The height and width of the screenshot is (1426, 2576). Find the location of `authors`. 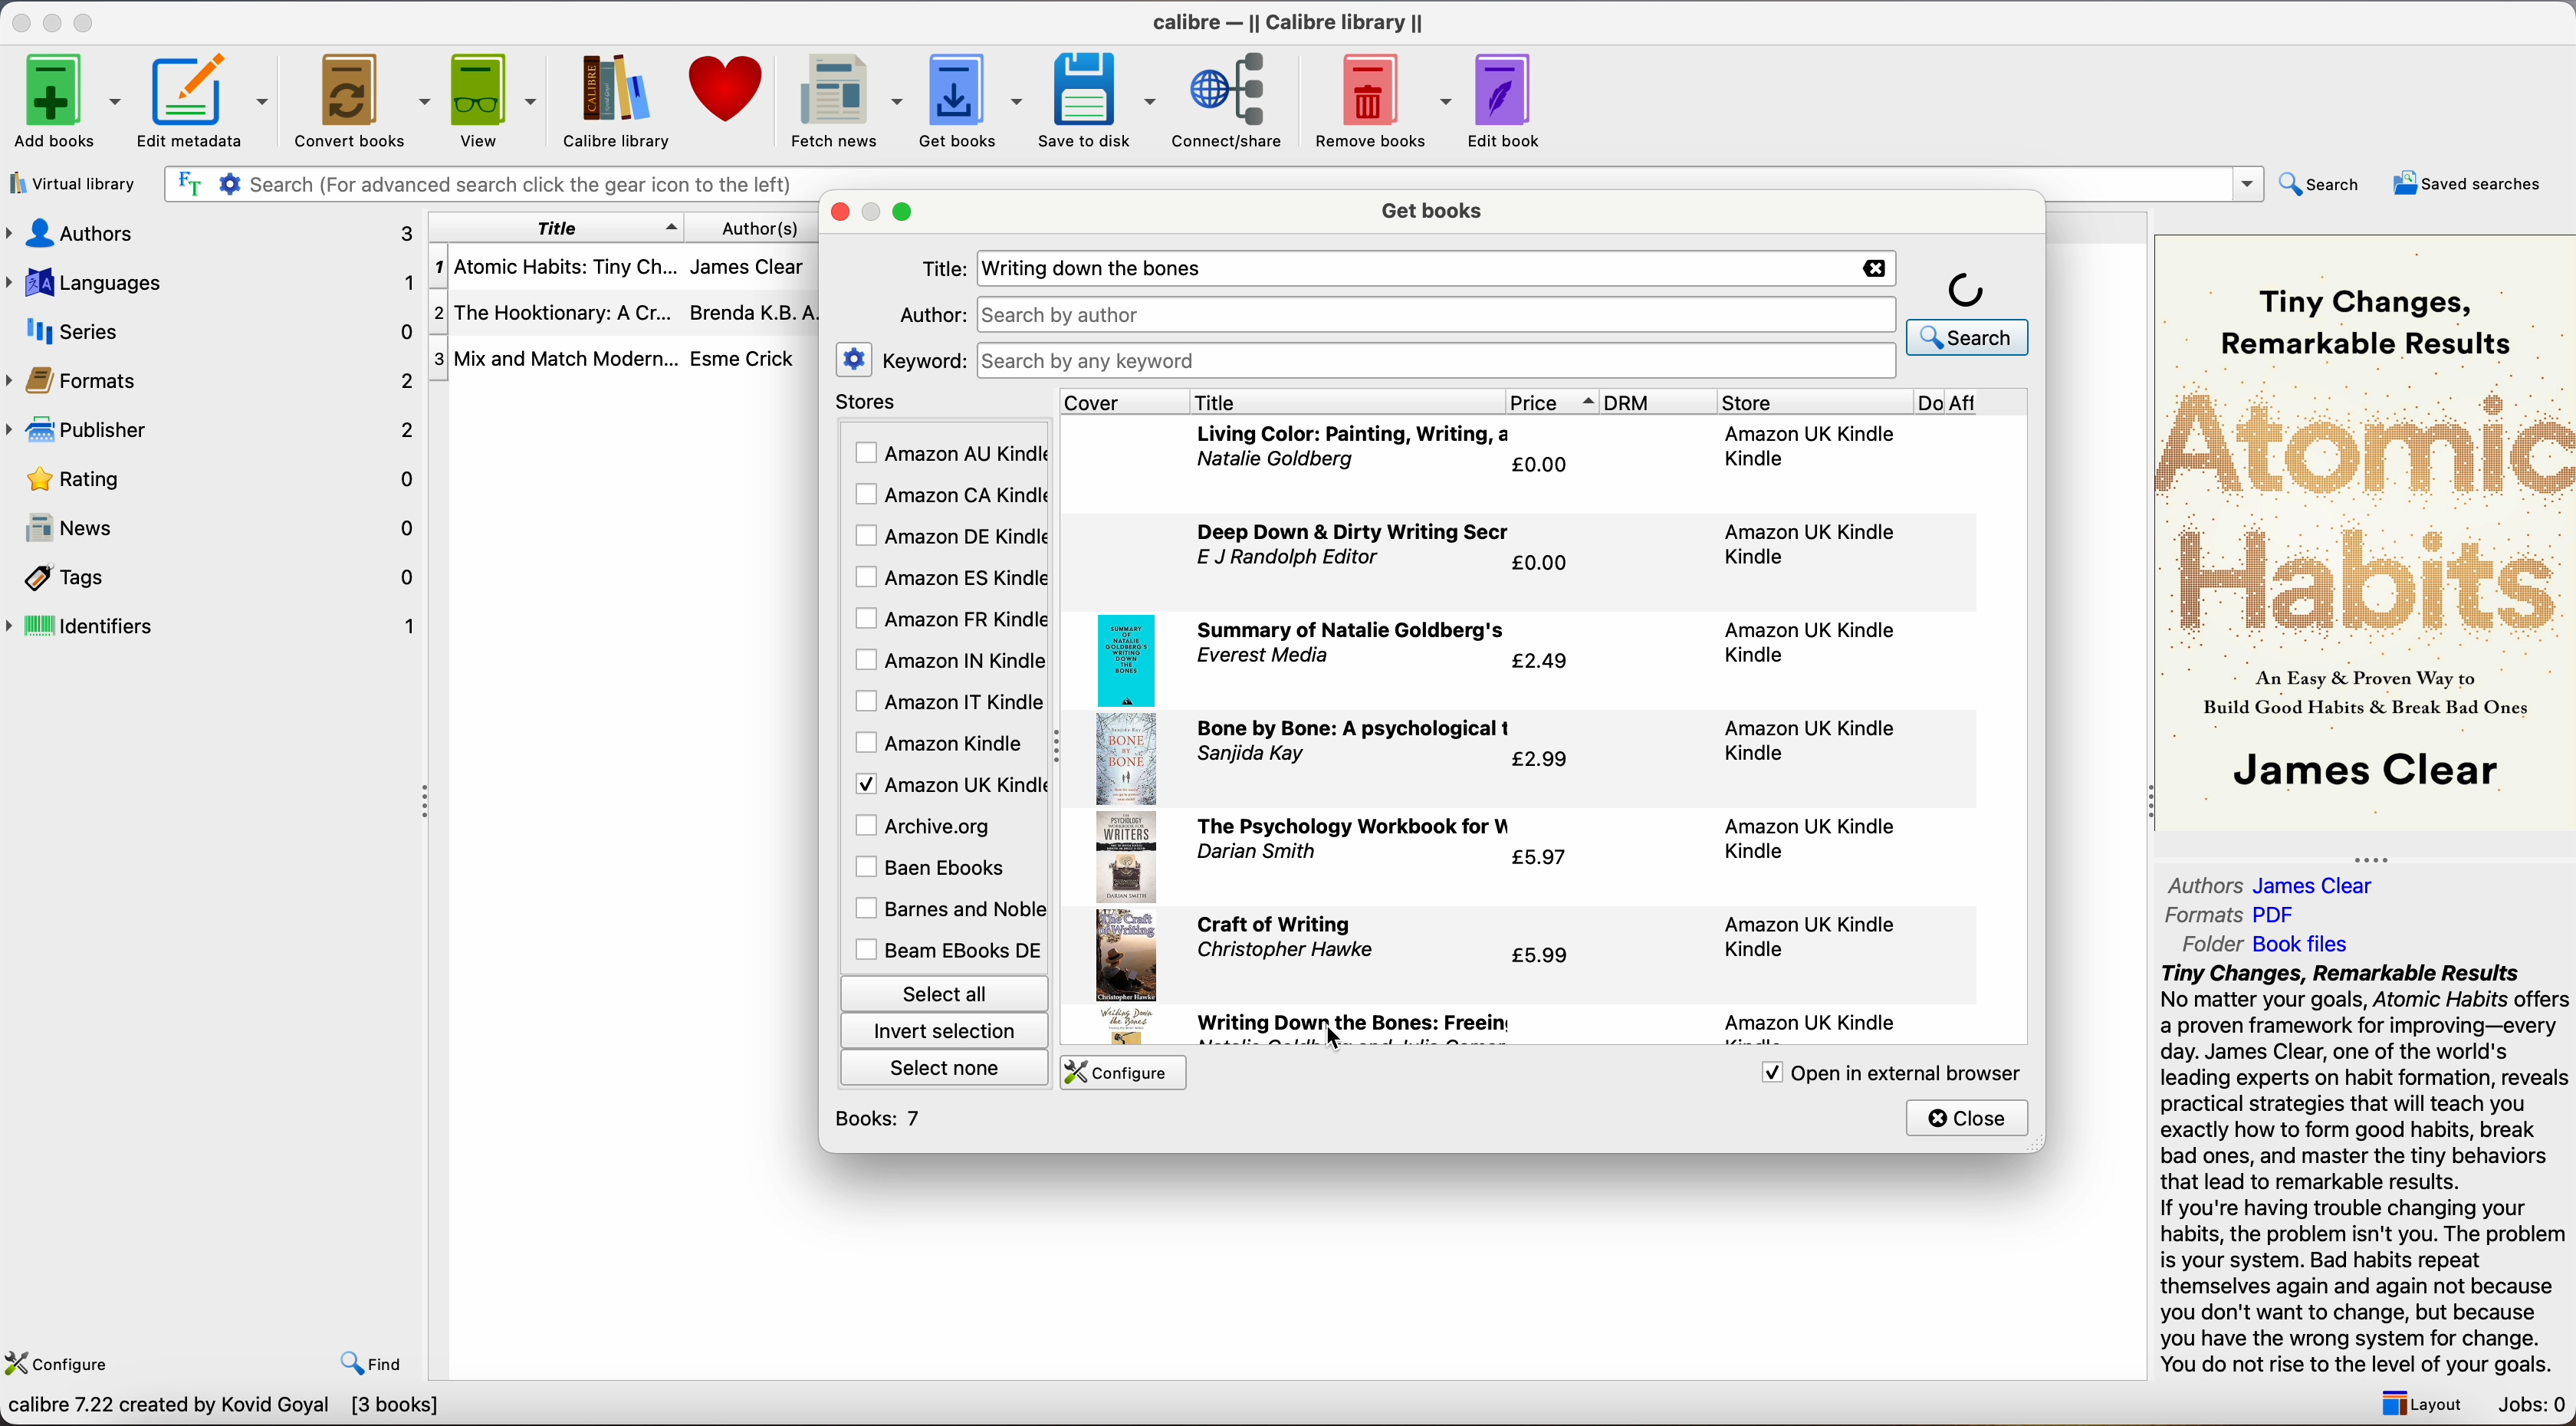

authors is located at coordinates (773, 227).